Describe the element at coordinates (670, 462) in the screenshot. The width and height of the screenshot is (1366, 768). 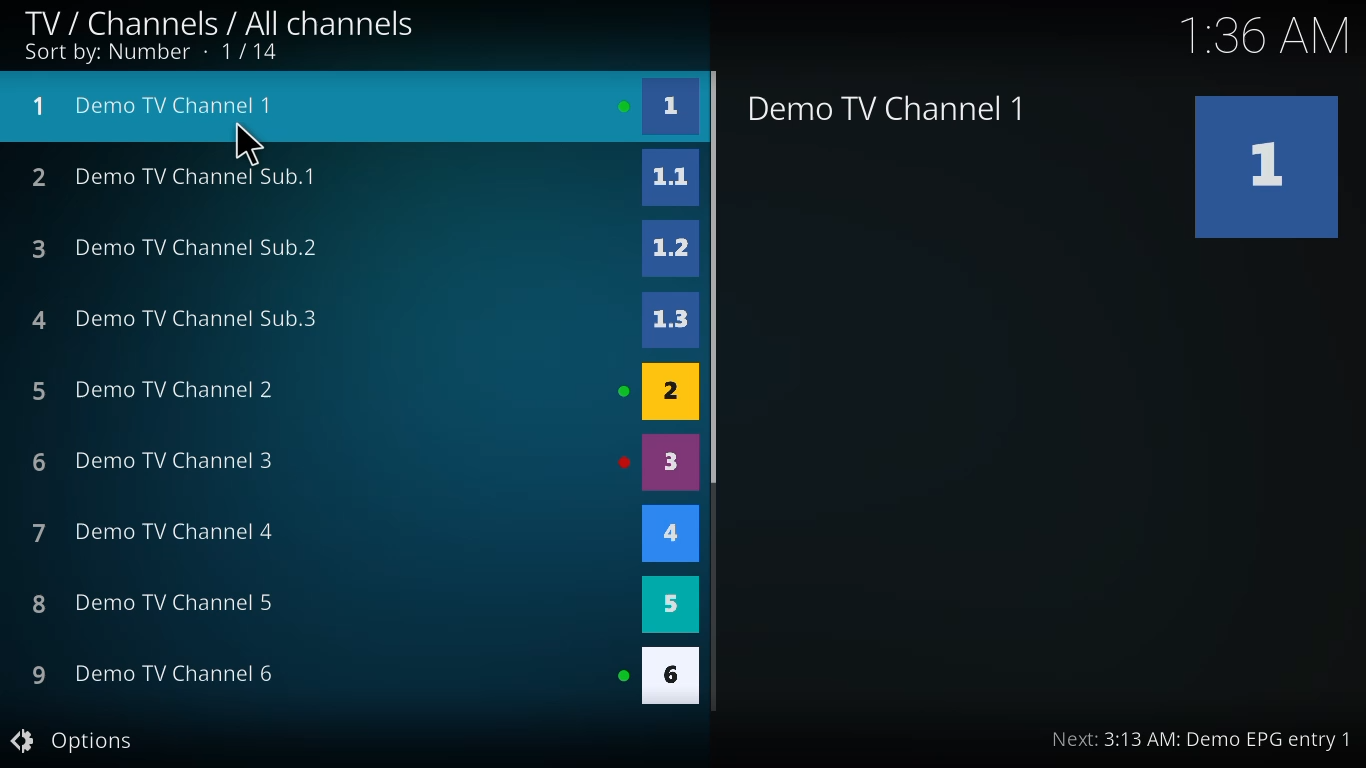
I see `3` at that location.